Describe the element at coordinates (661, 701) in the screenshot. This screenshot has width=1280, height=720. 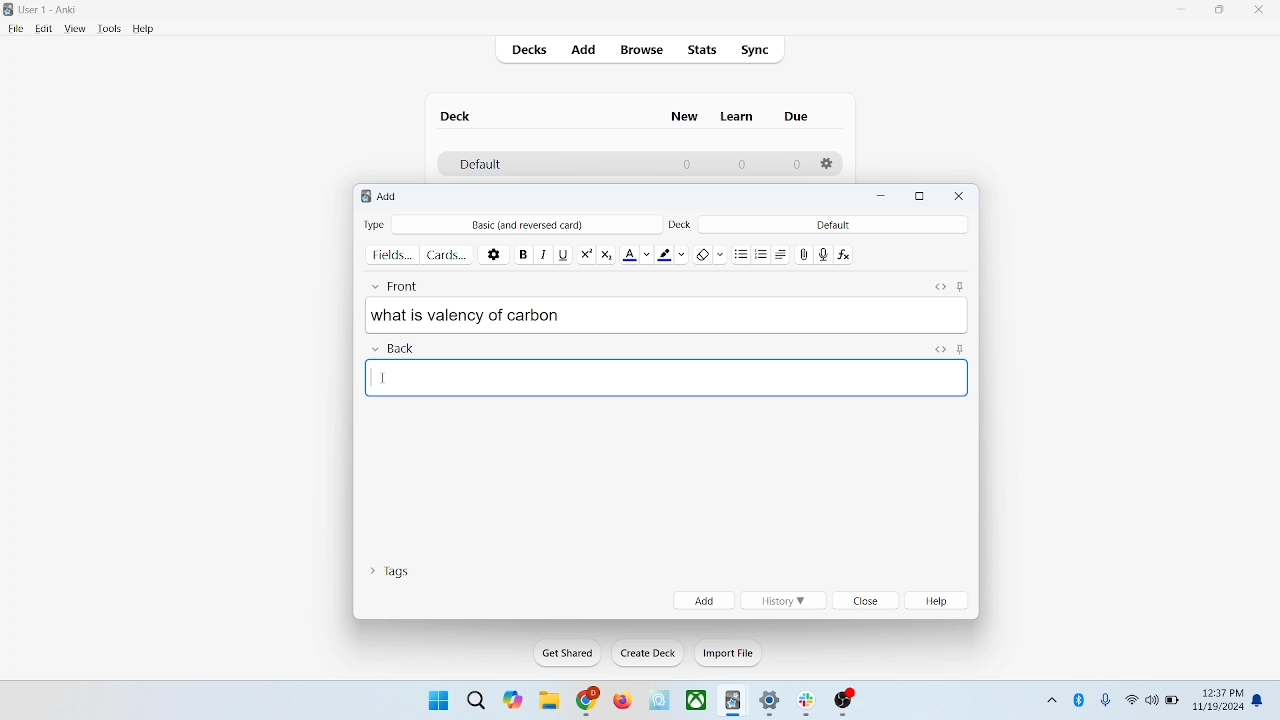
I see `icon` at that location.